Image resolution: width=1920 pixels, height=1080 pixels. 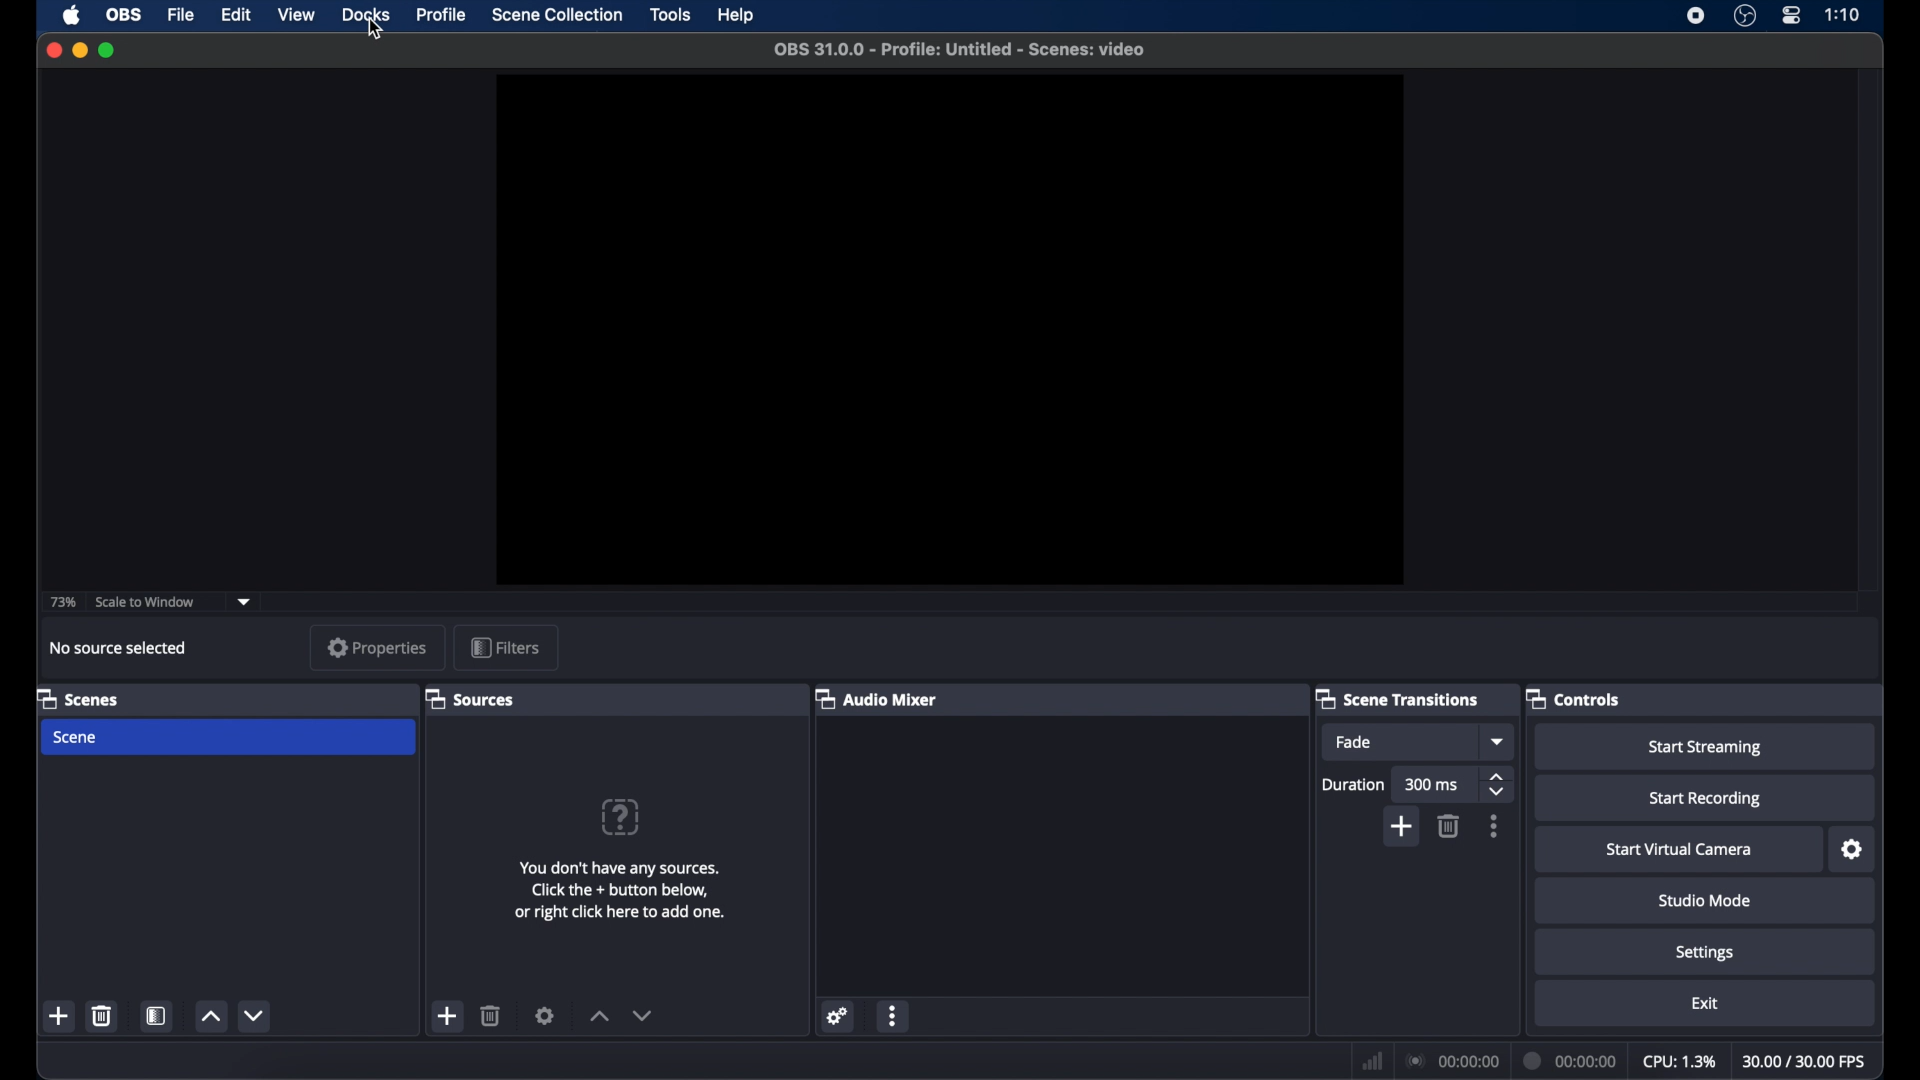 What do you see at coordinates (1452, 1060) in the screenshot?
I see `connection` at bounding box center [1452, 1060].